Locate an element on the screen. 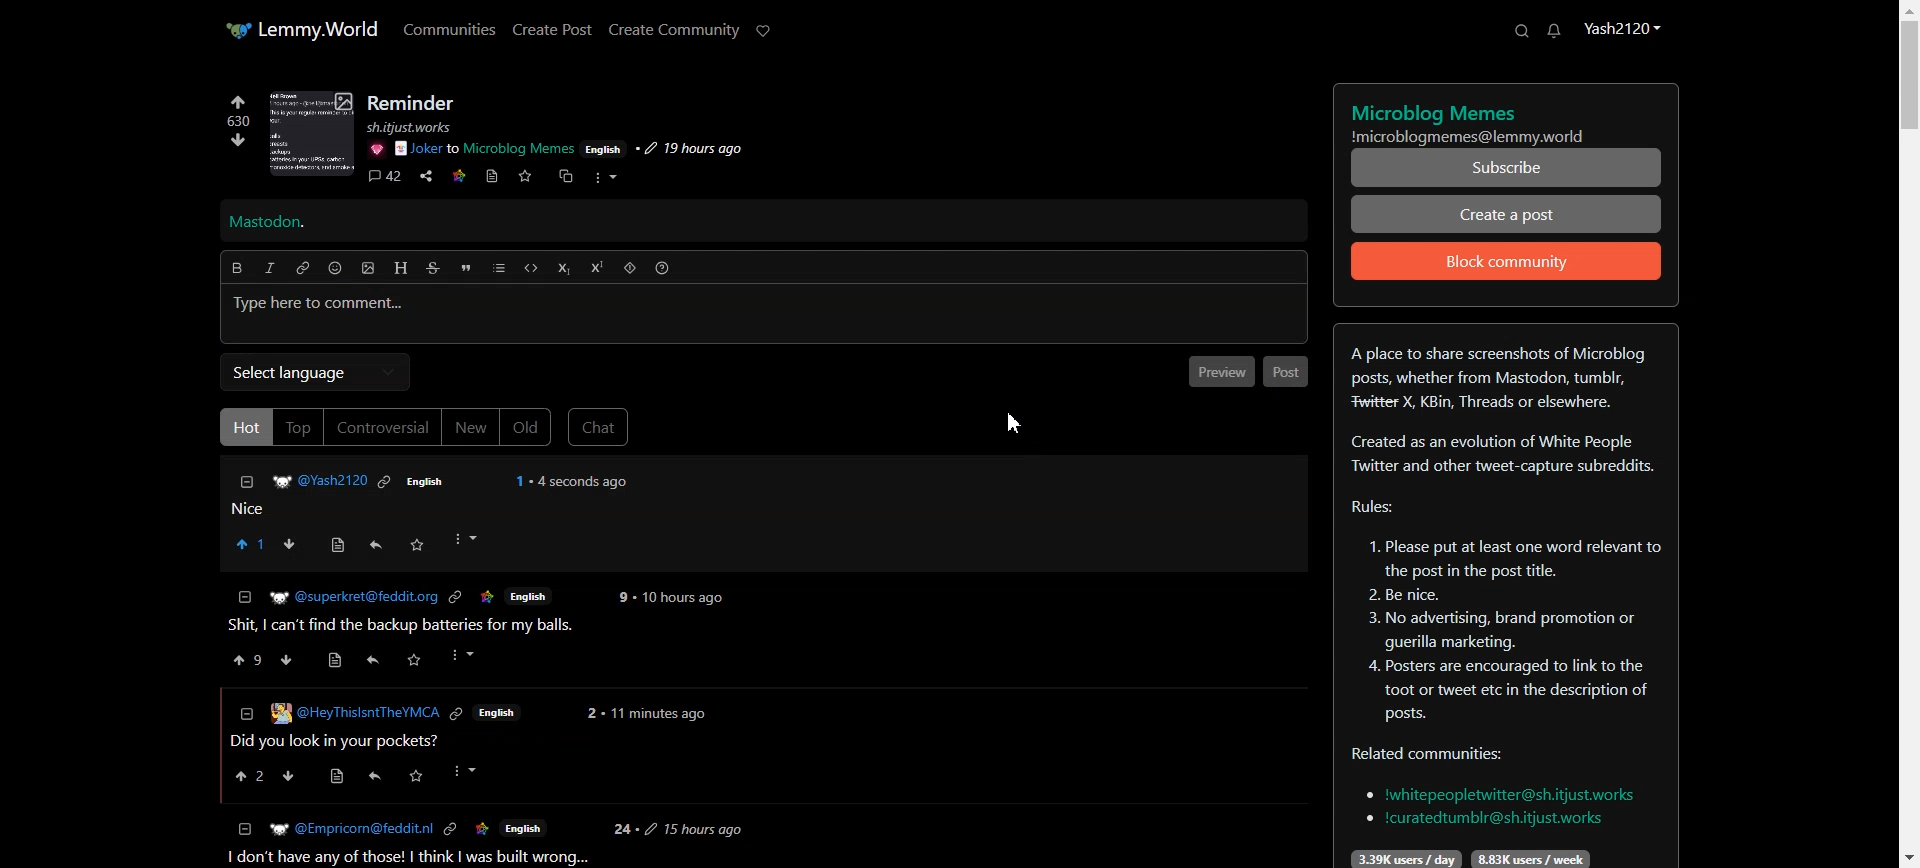   is located at coordinates (421, 127).